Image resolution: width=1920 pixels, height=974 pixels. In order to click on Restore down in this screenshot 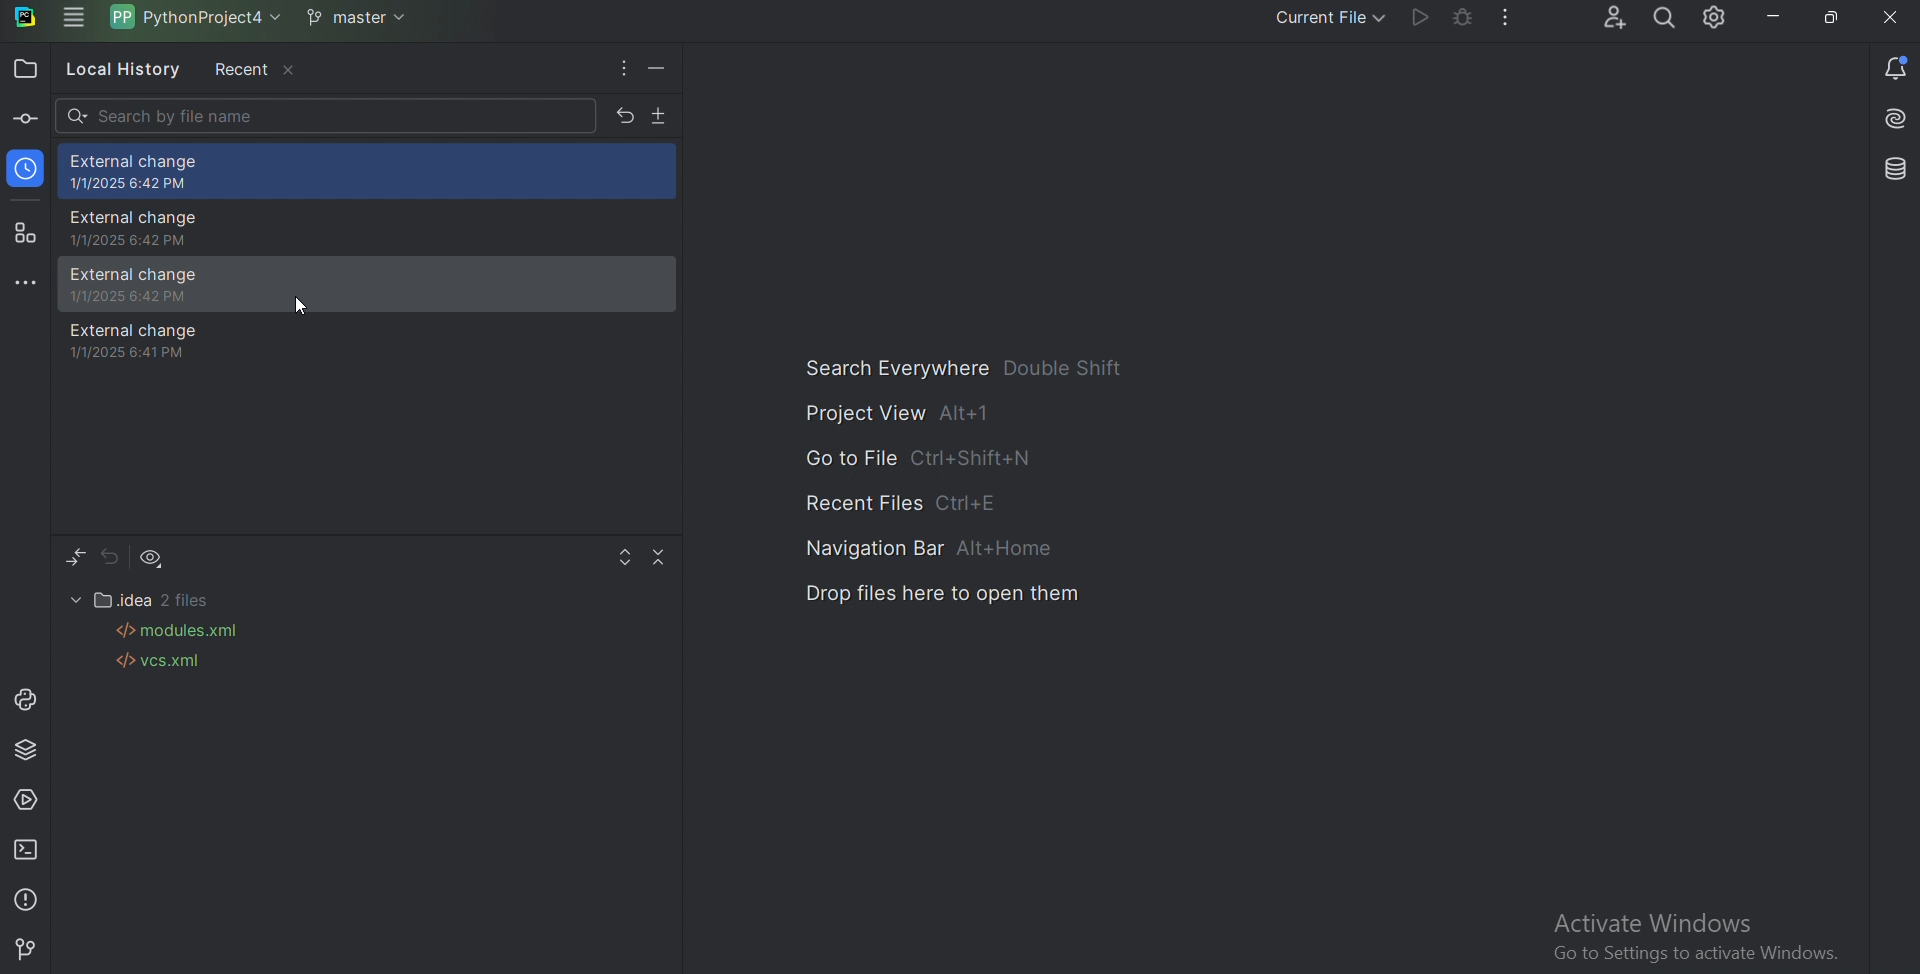, I will do `click(1833, 19)`.